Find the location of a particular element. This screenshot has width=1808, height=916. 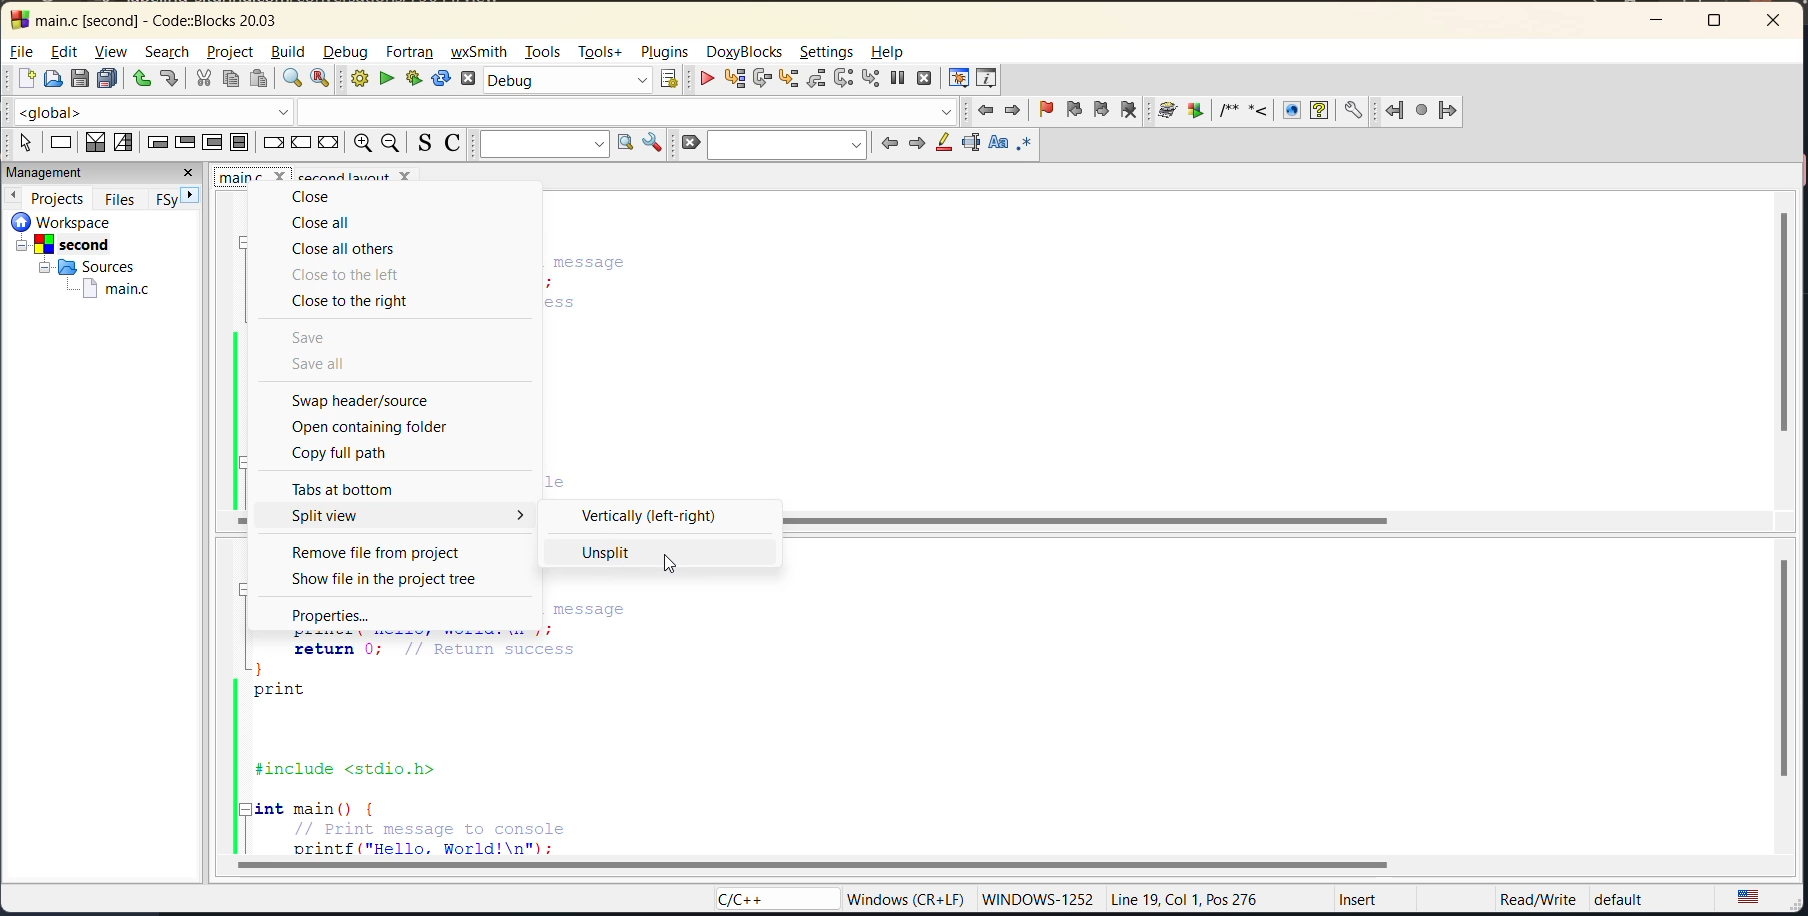

show file in the project tree is located at coordinates (392, 581).